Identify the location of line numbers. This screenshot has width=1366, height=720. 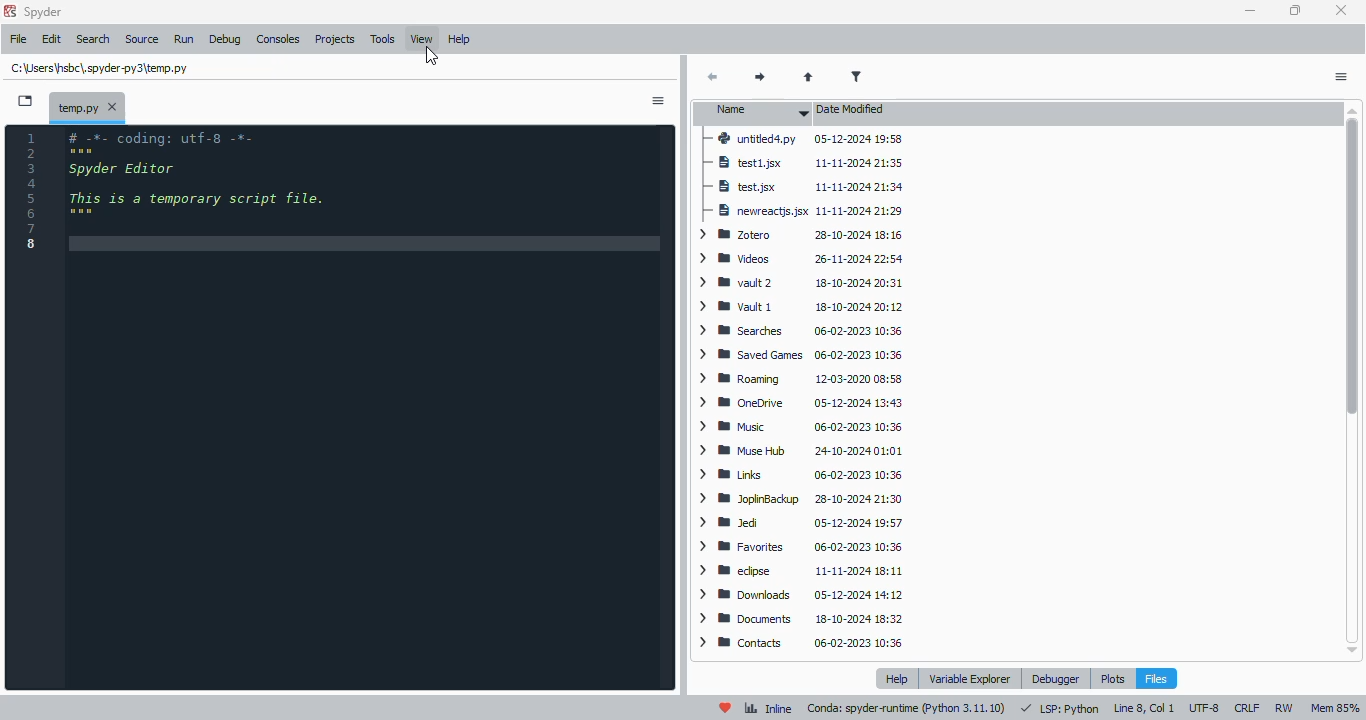
(34, 192).